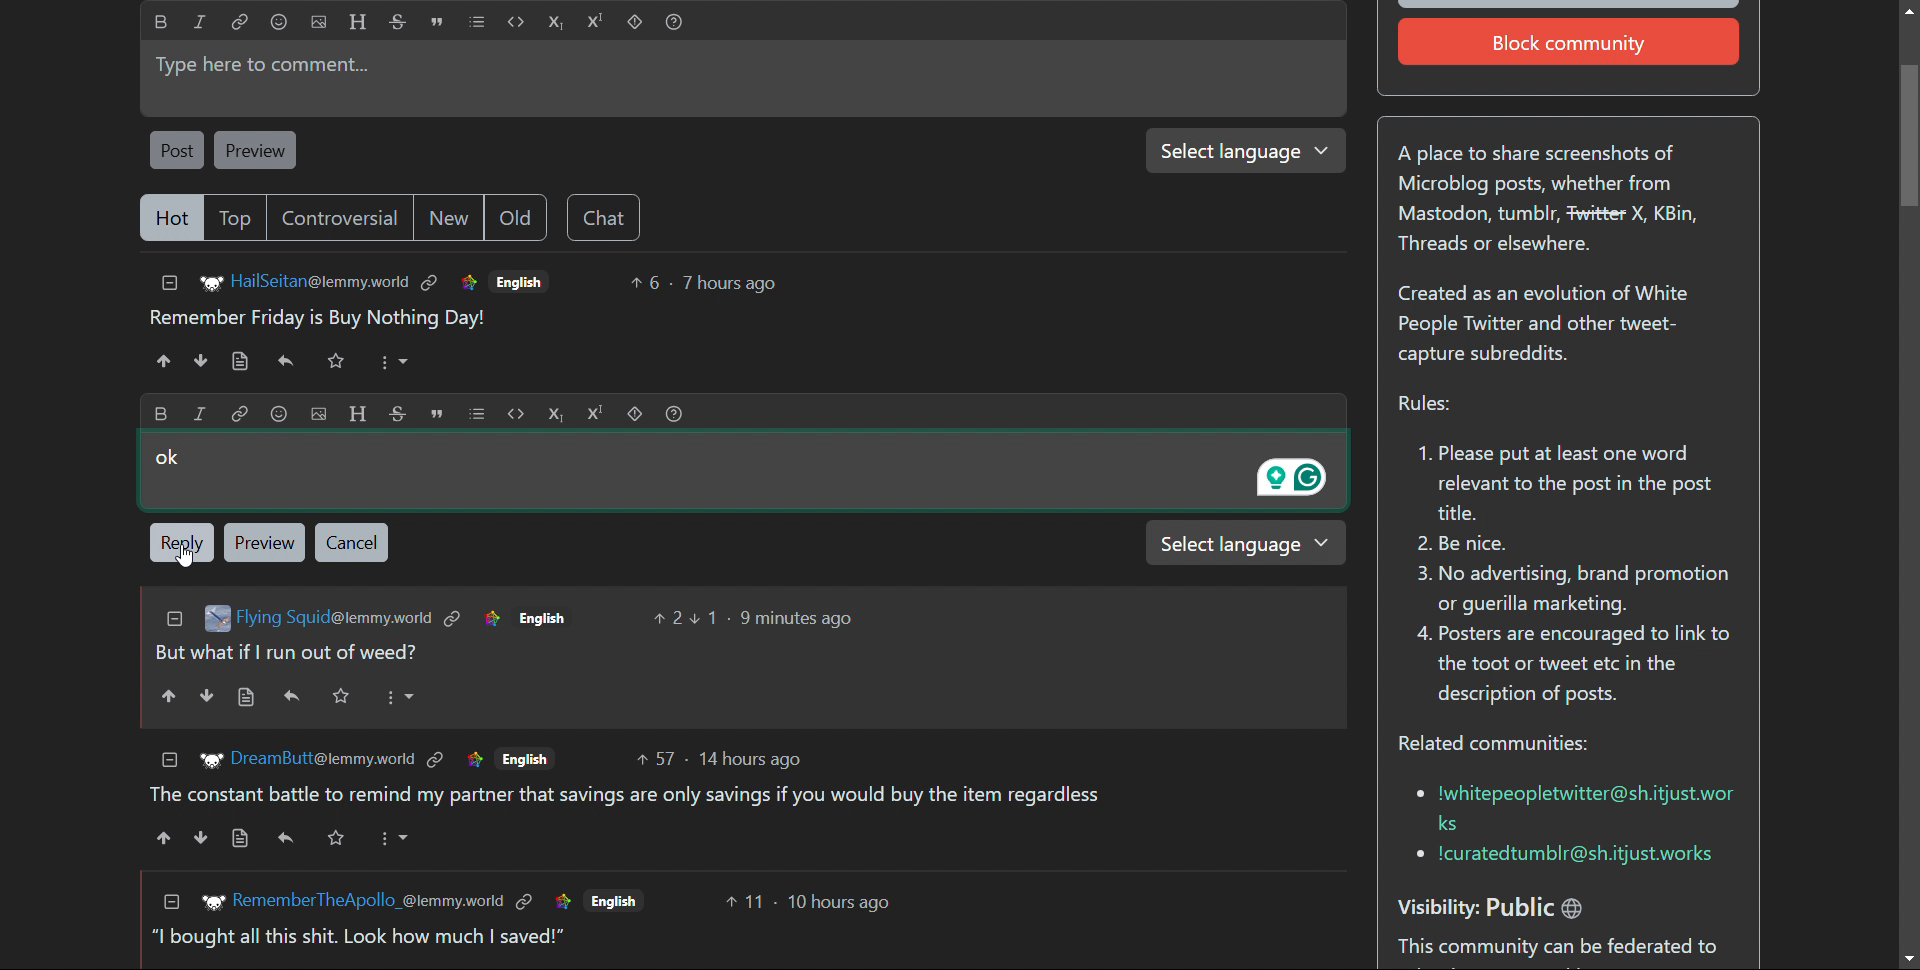  I want to click on post, so click(176, 149).